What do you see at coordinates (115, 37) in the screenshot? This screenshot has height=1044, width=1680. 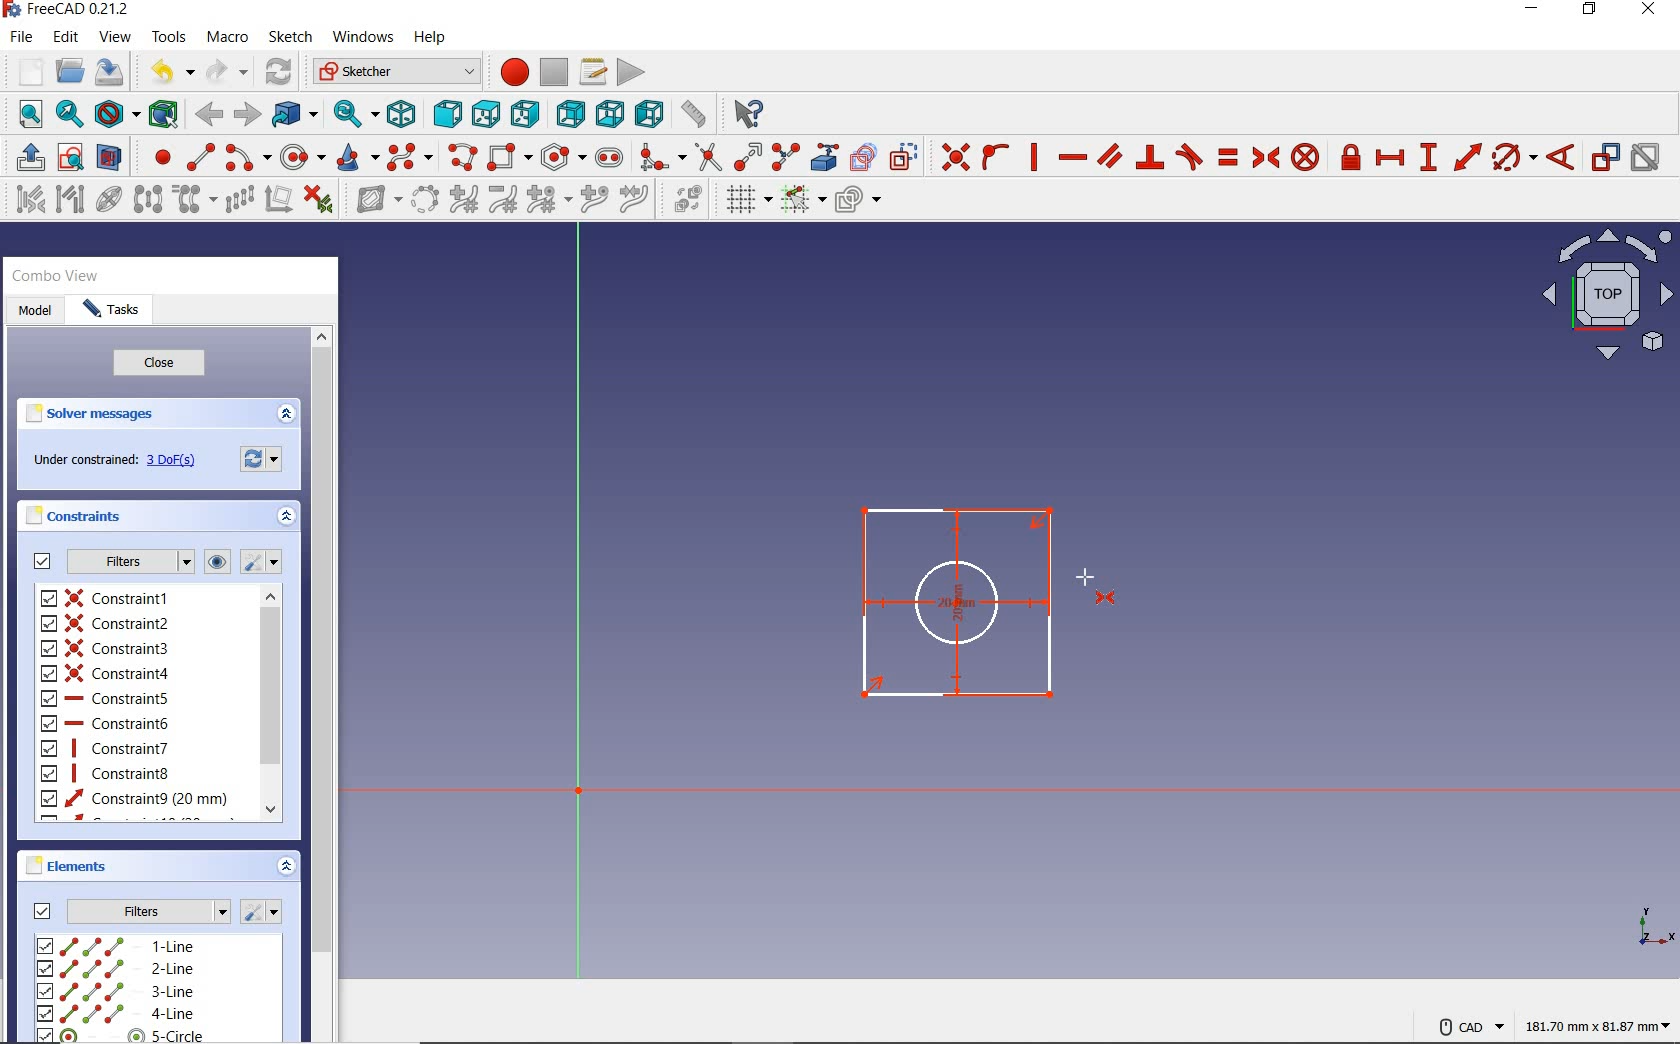 I see `view` at bounding box center [115, 37].